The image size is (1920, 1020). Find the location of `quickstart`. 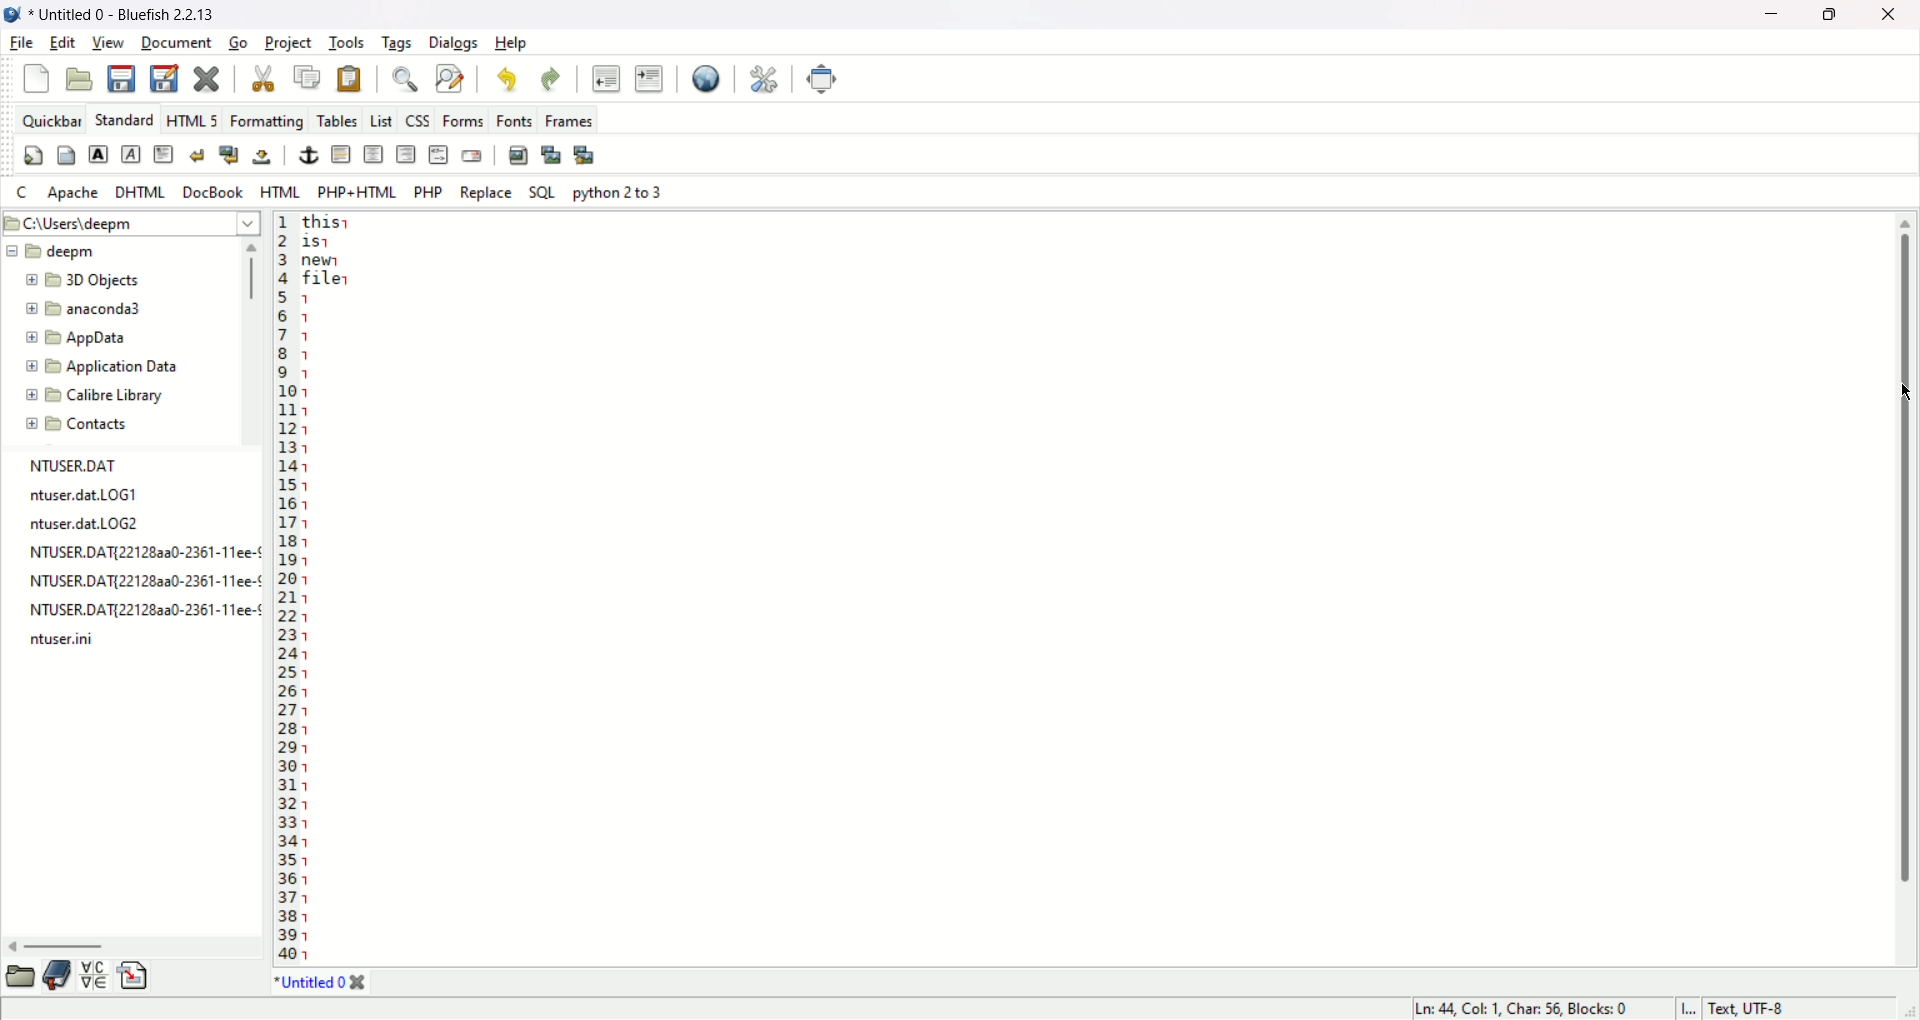

quickstart is located at coordinates (32, 158).